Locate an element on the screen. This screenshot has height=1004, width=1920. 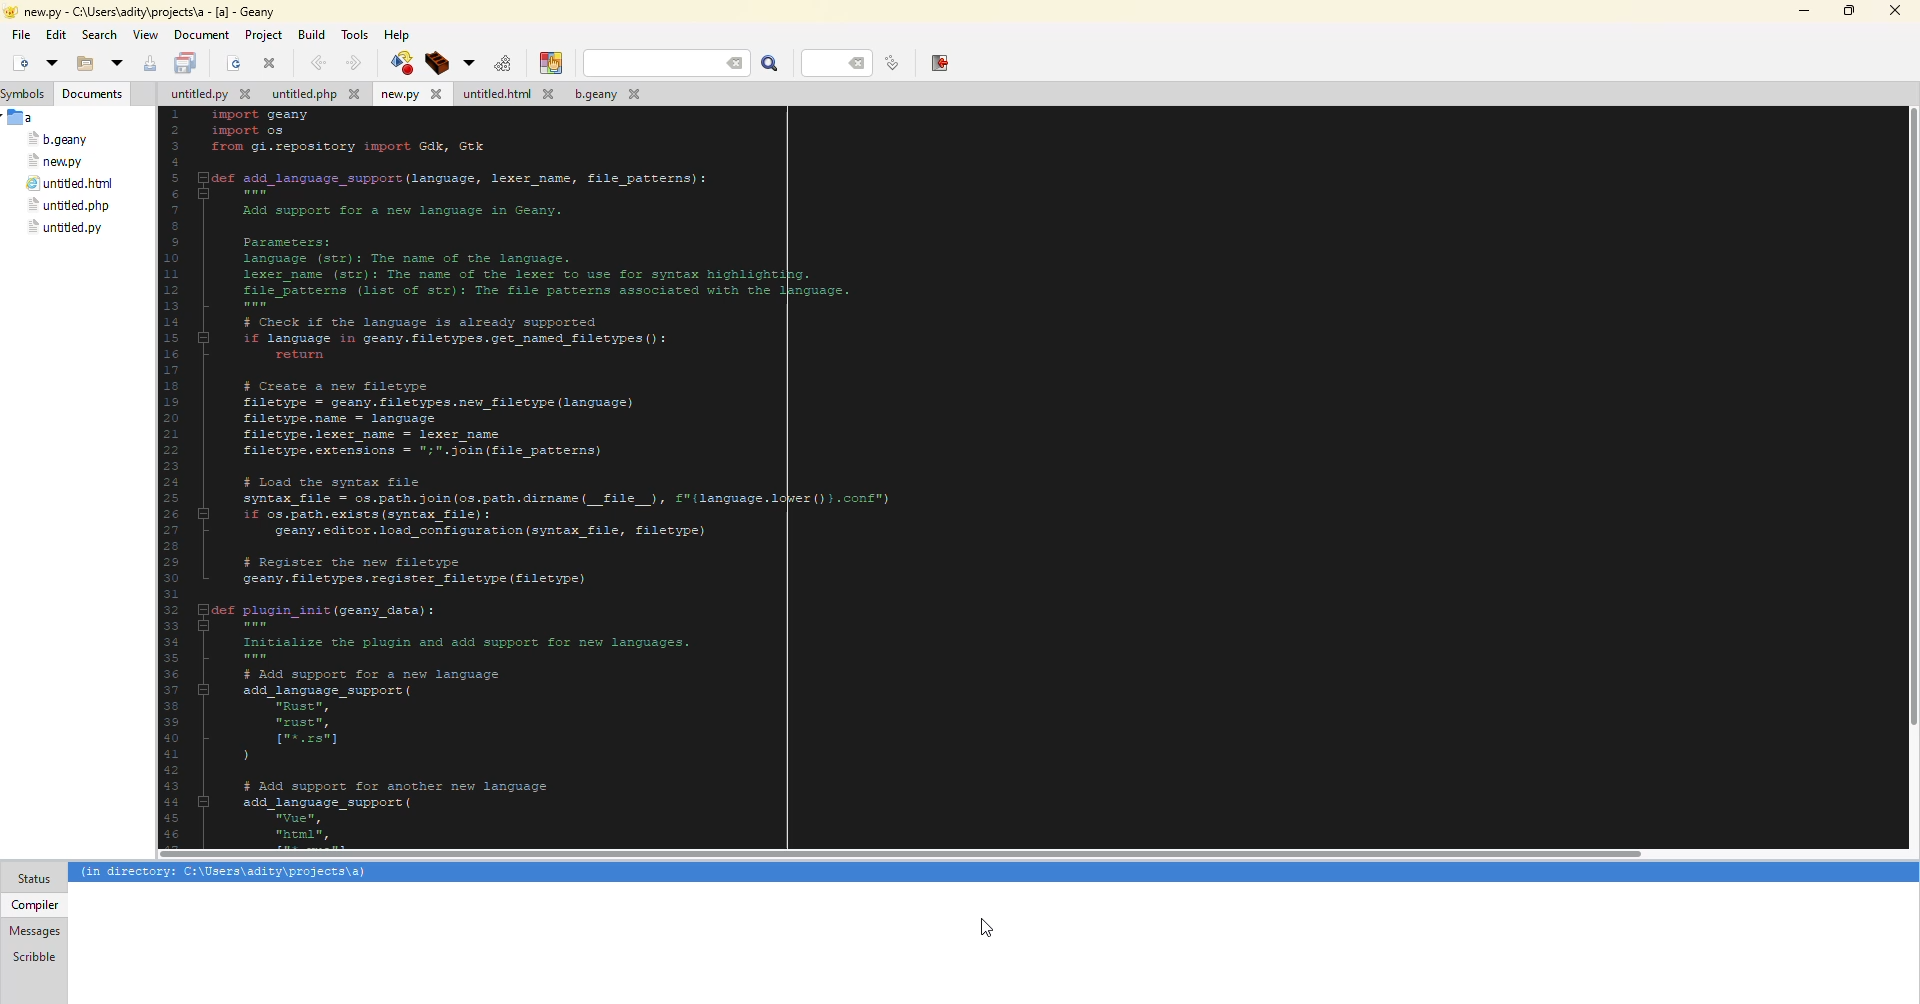
file is located at coordinates (505, 94).